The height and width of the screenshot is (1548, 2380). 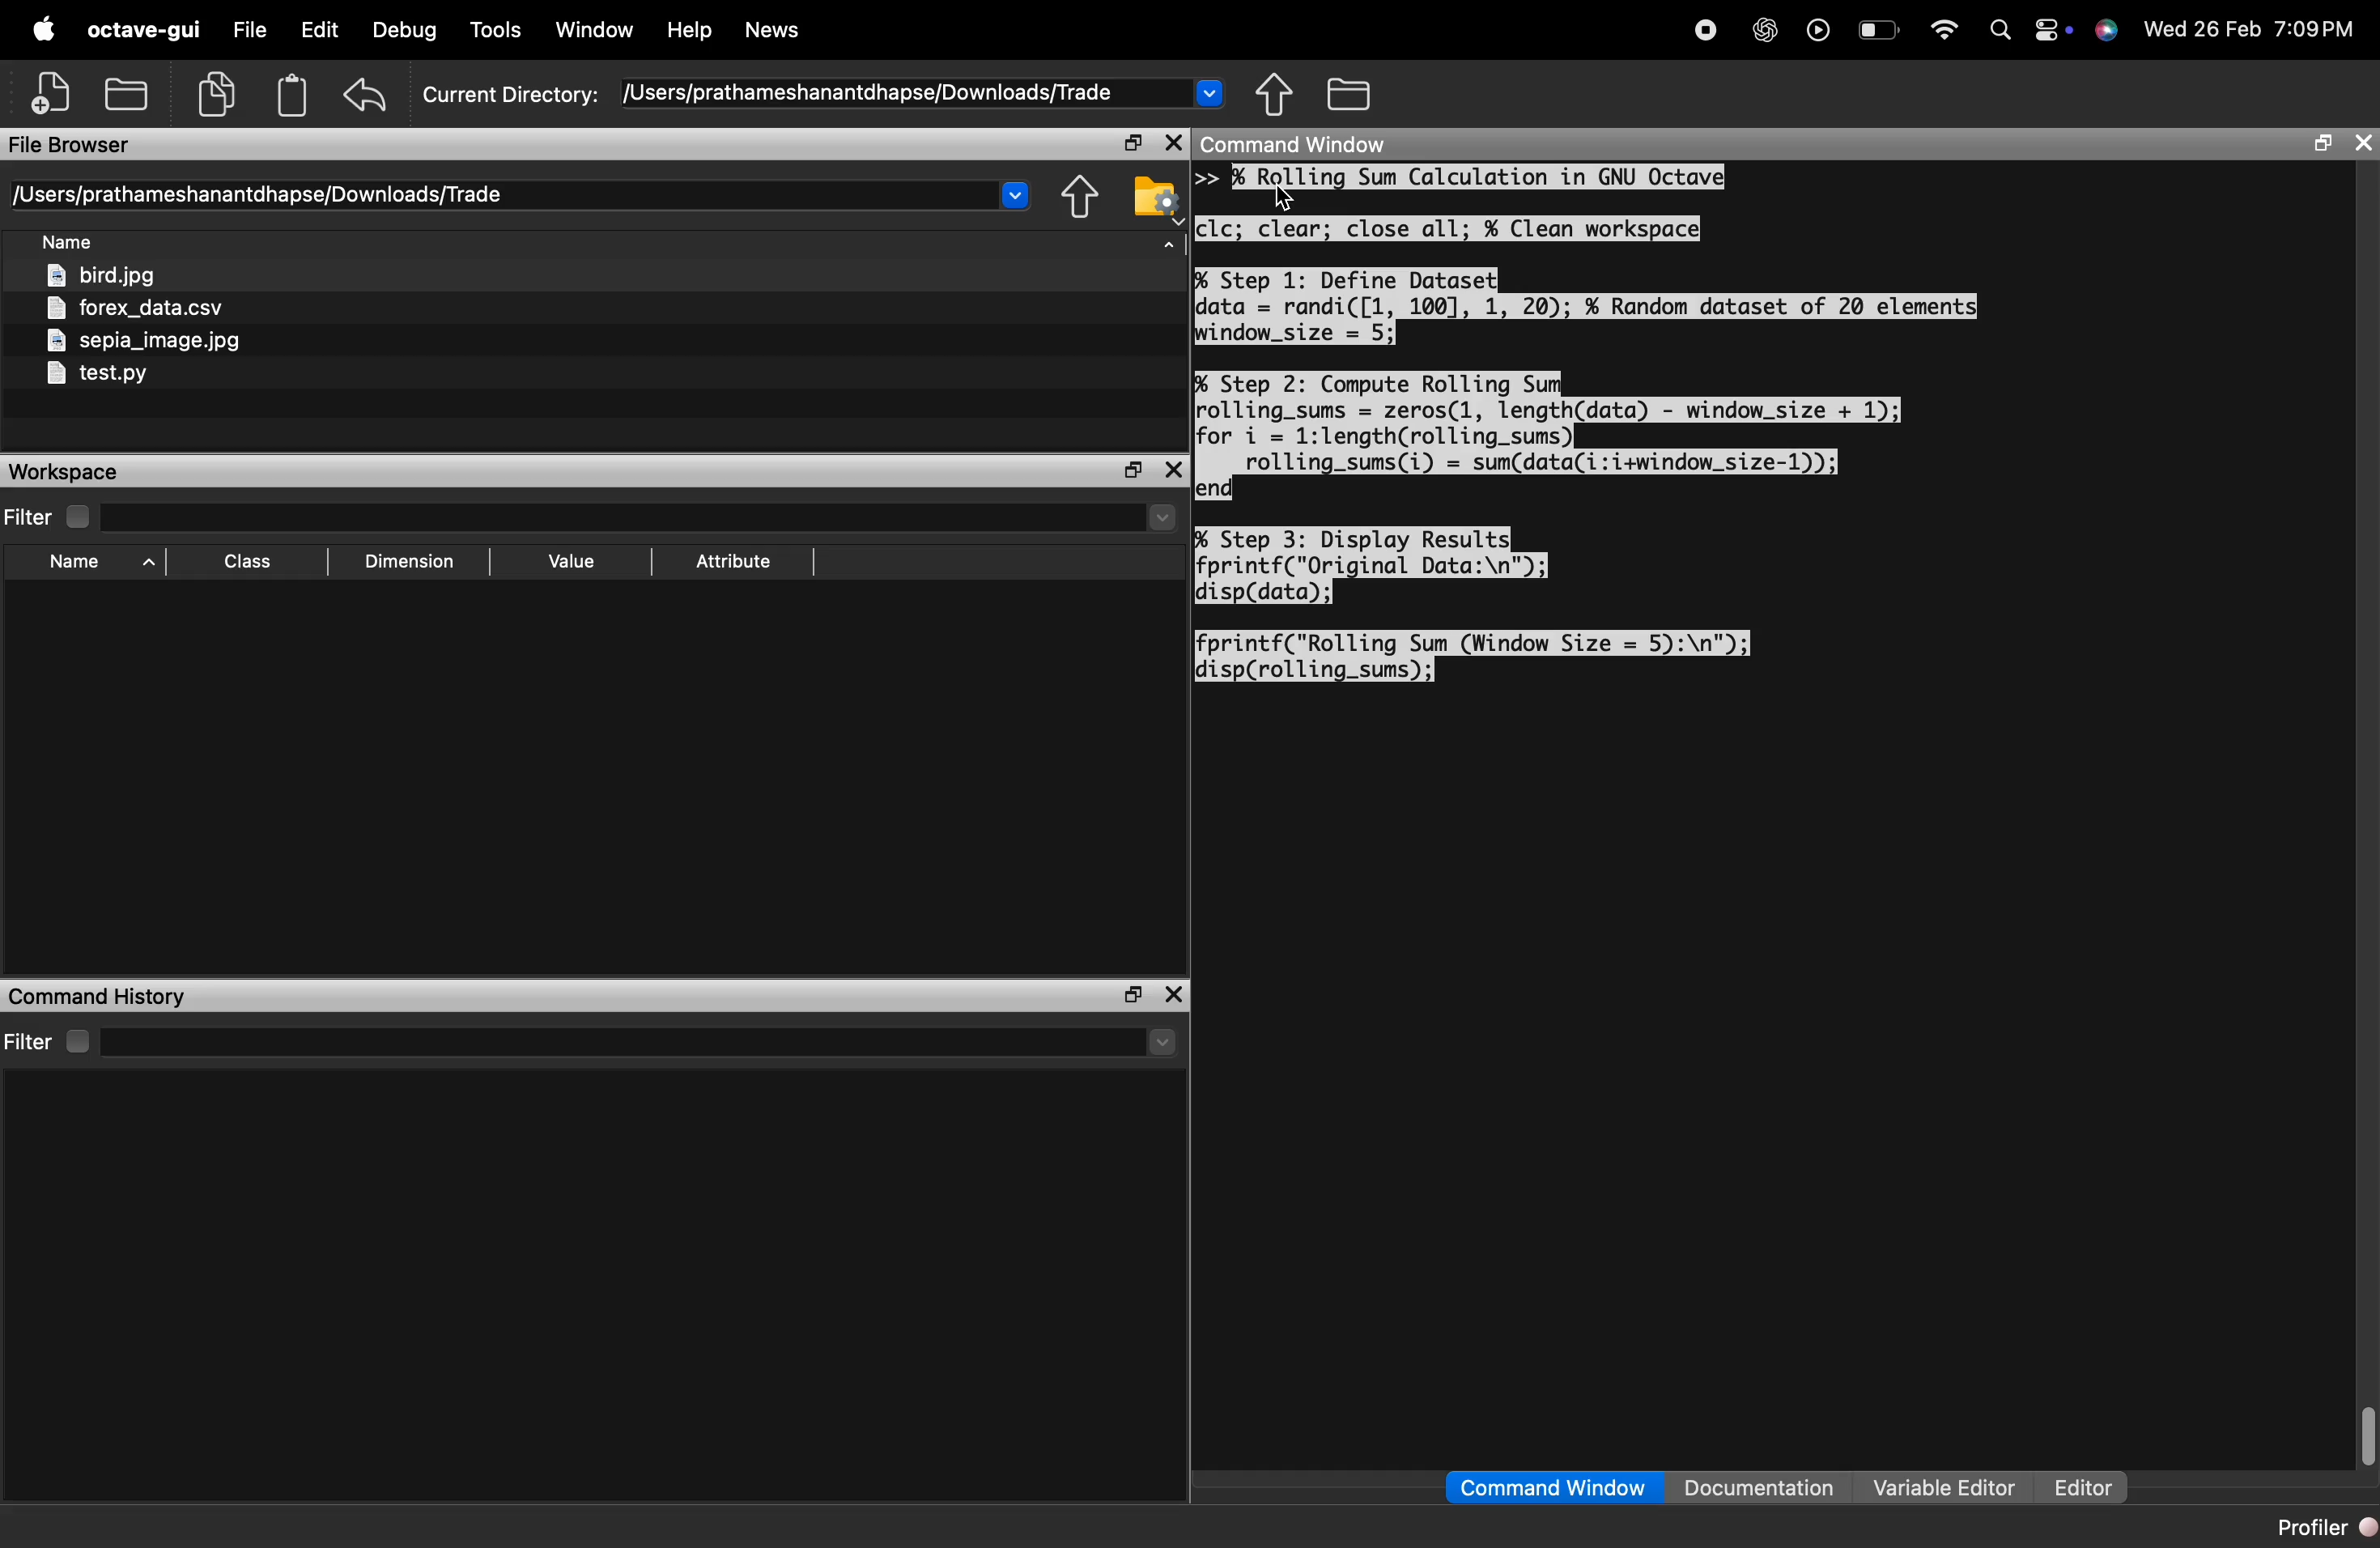 What do you see at coordinates (566, 561) in the screenshot?
I see `sort by value` at bounding box center [566, 561].